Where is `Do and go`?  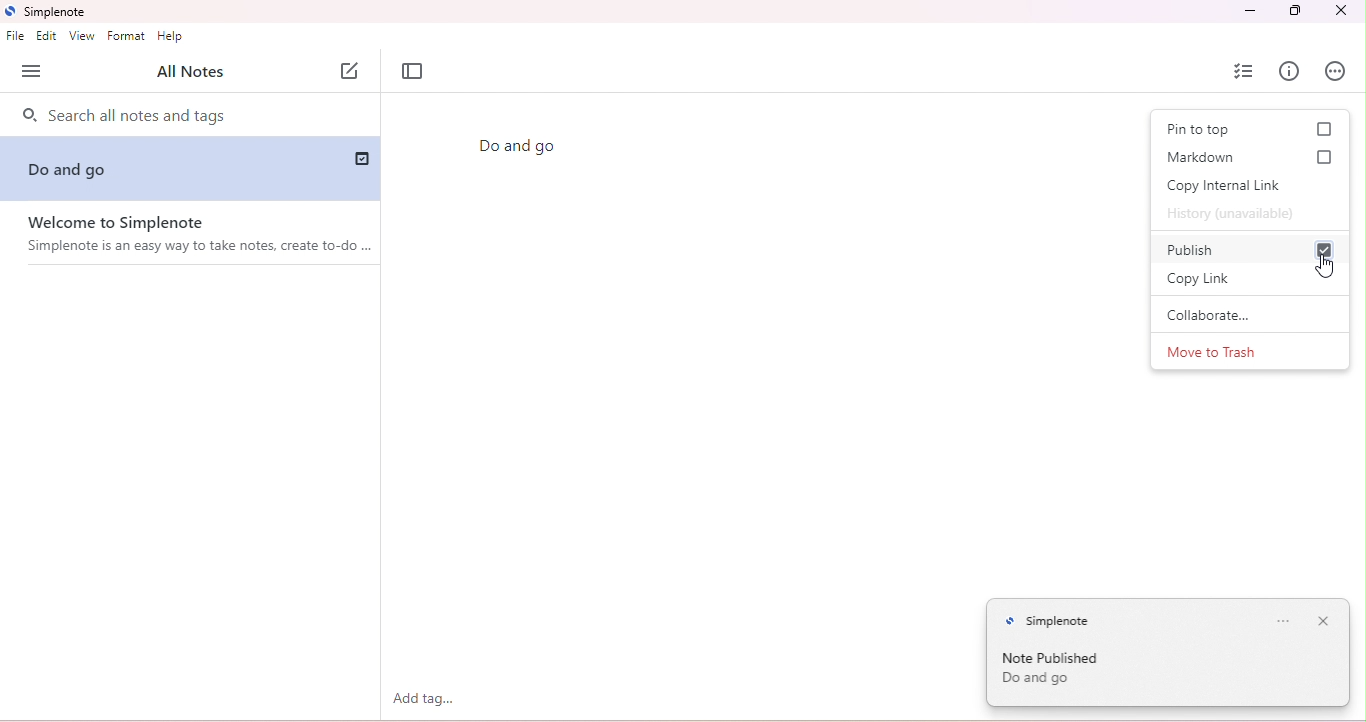 Do and go is located at coordinates (521, 147).